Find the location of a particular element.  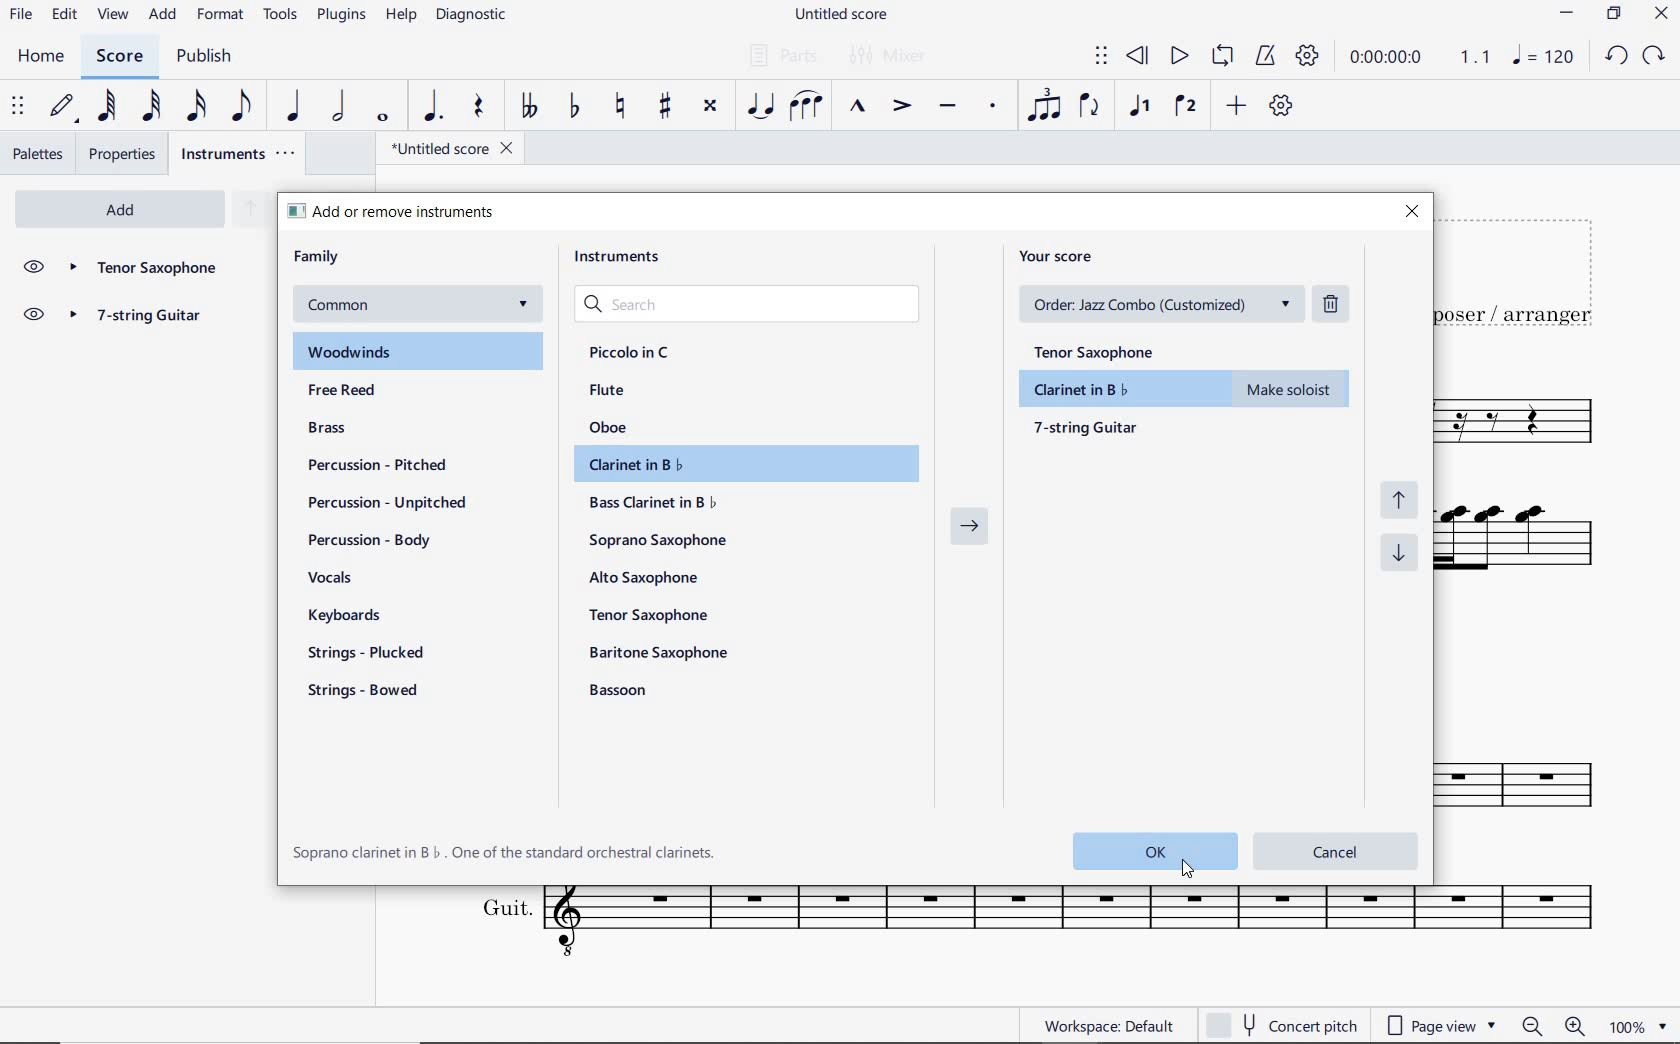

zoom factor is located at coordinates (1642, 1027).